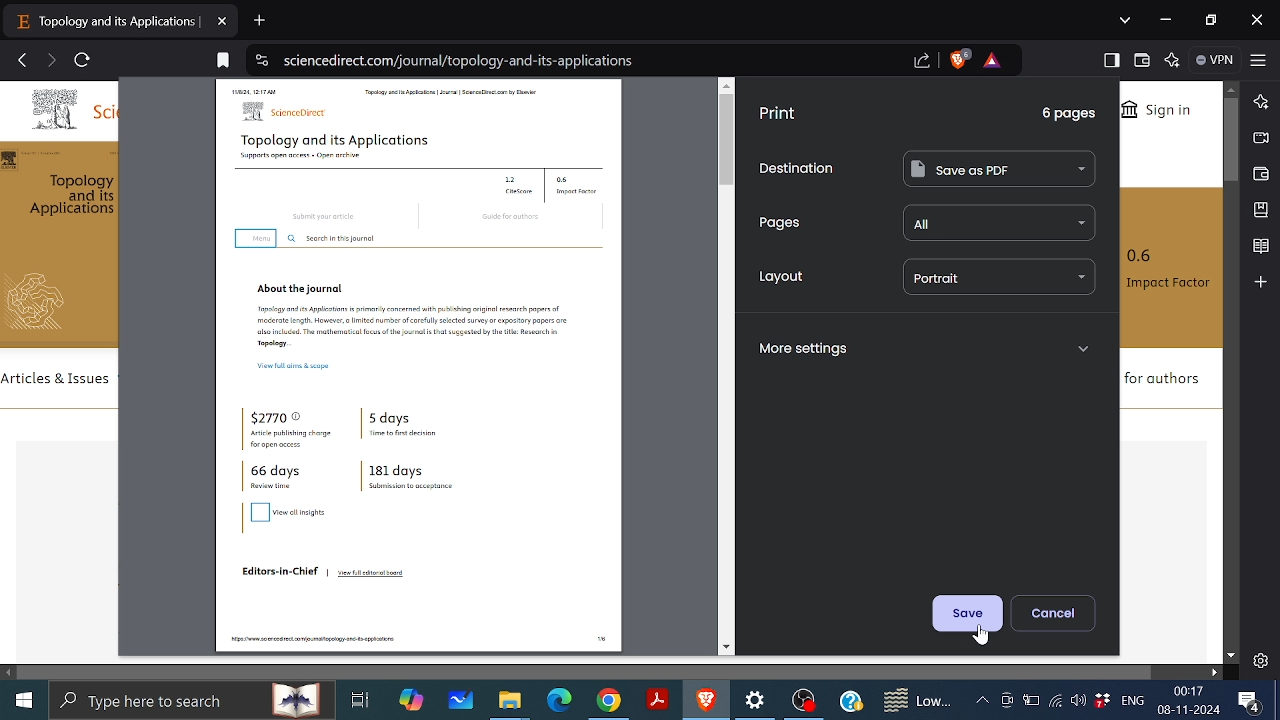 This screenshot has height=720, width=1280. What do you see at coordinates (108, 26) in the screenshot?
I see `topology and its applications` at bounding box center [108, 26].